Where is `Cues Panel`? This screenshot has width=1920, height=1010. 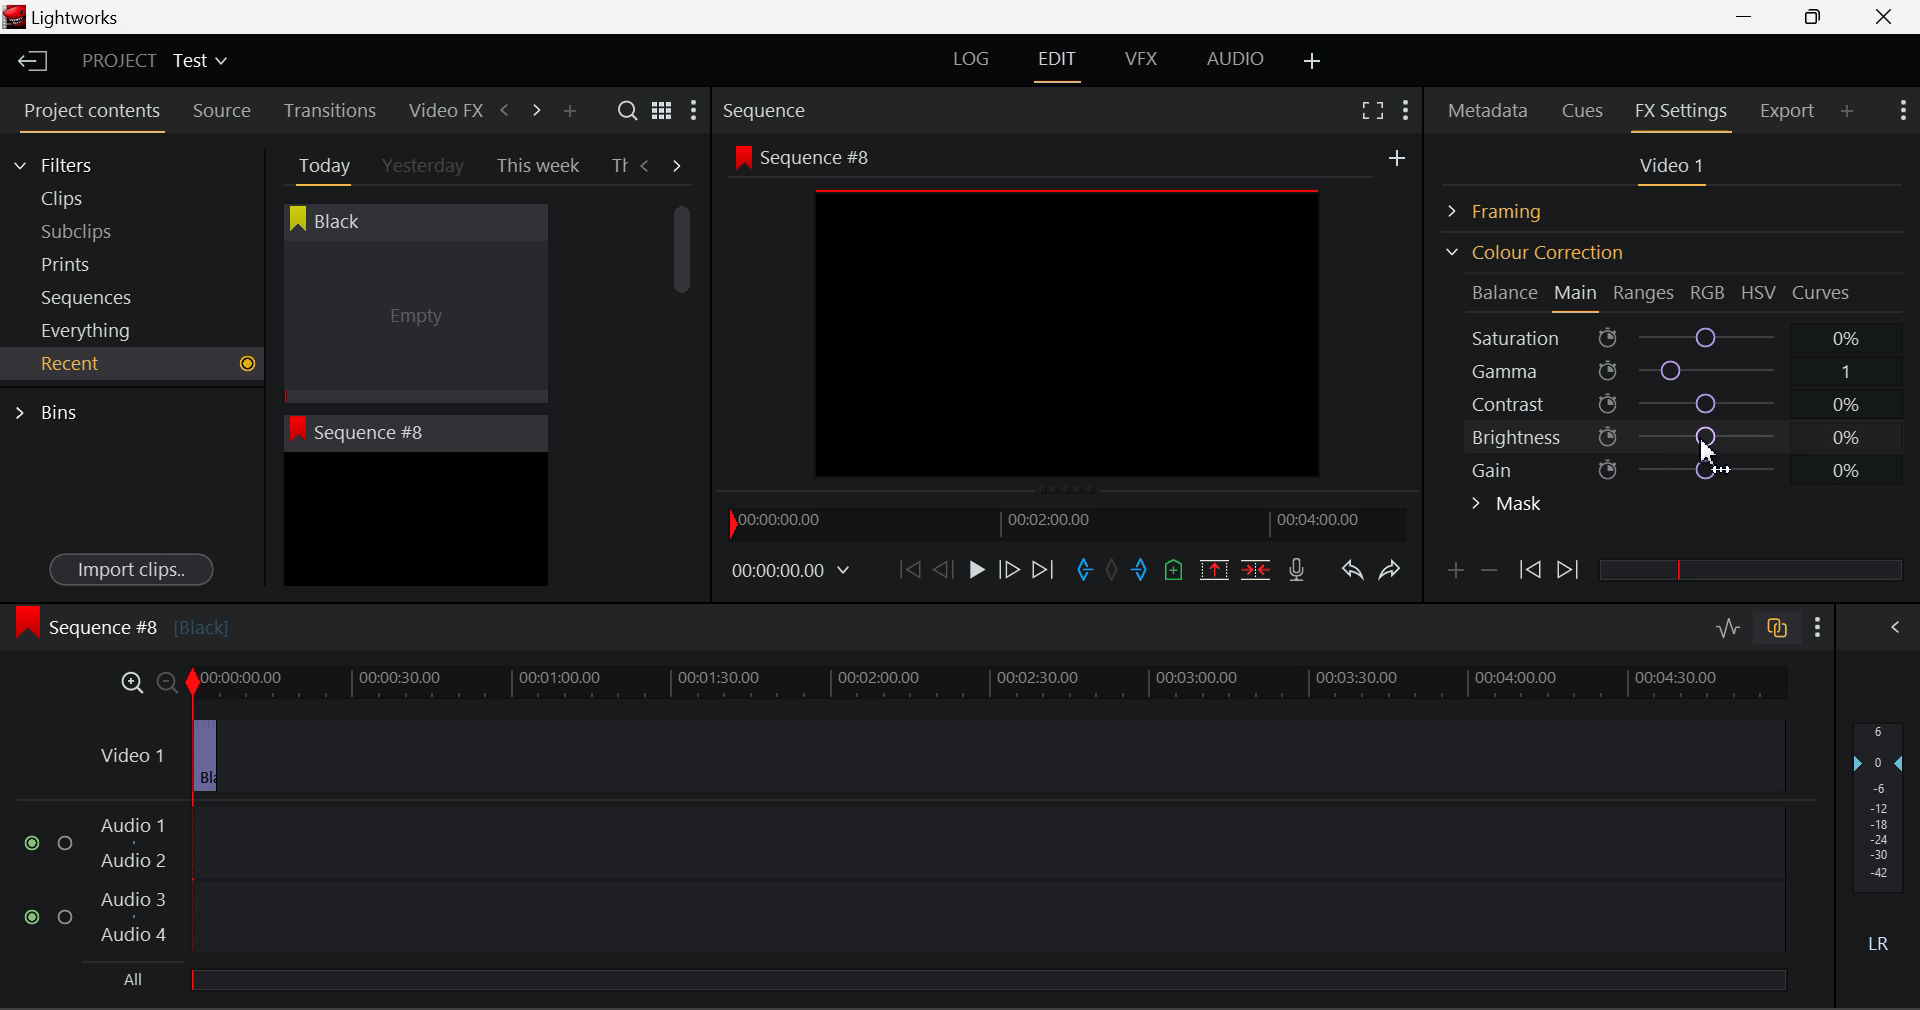
Cues Panel is located at coordinates (1585, 108).